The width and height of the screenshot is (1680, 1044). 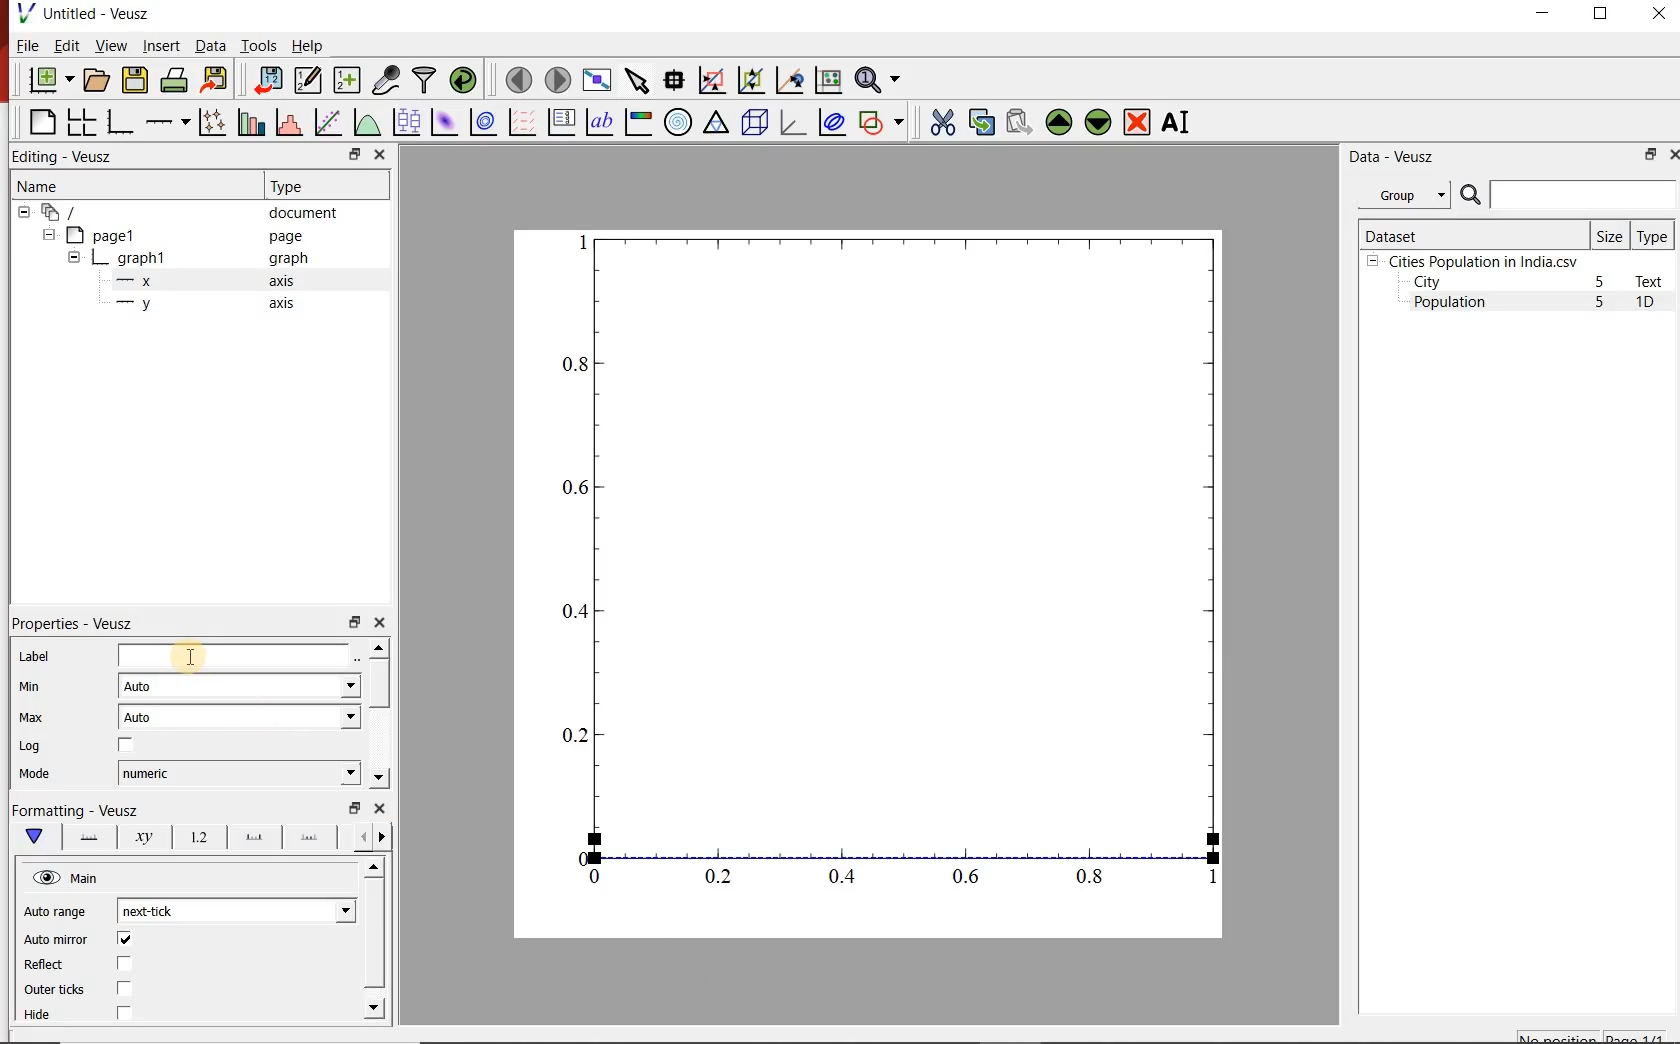 I want to click on plot key, so click(x=560, y=122).